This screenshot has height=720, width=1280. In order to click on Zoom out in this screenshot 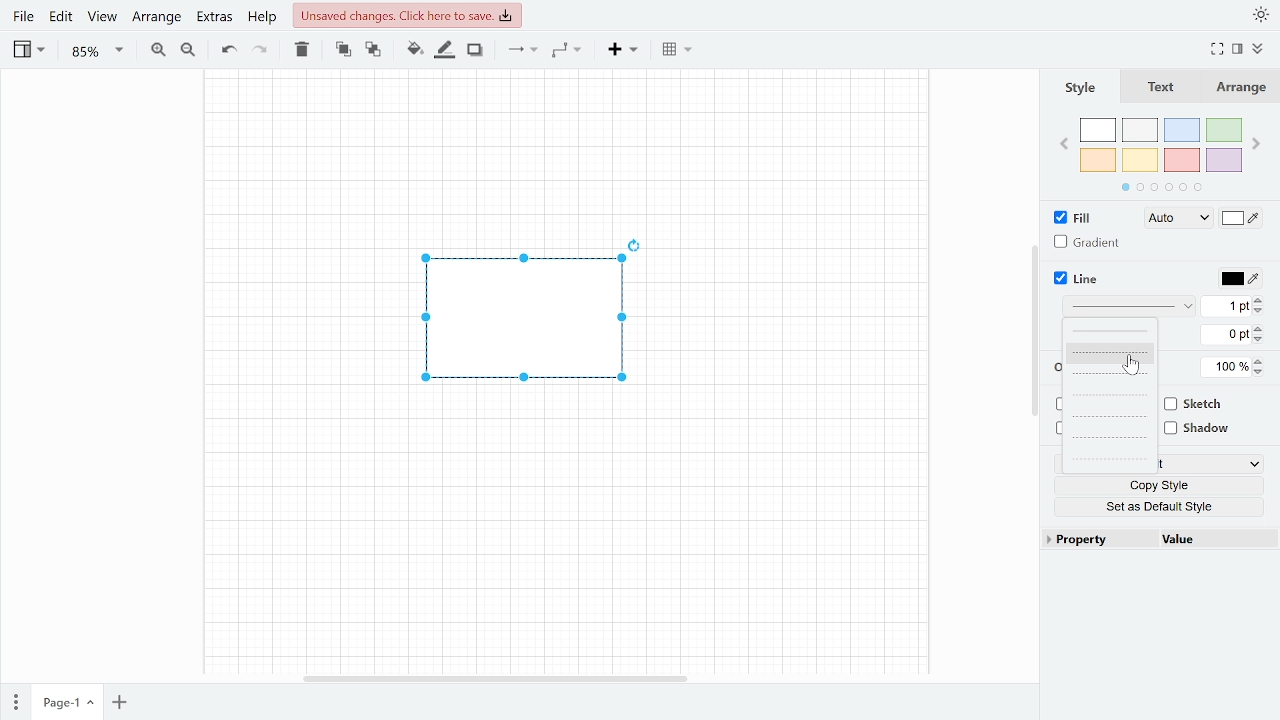, I will do `click(186, 50)`.